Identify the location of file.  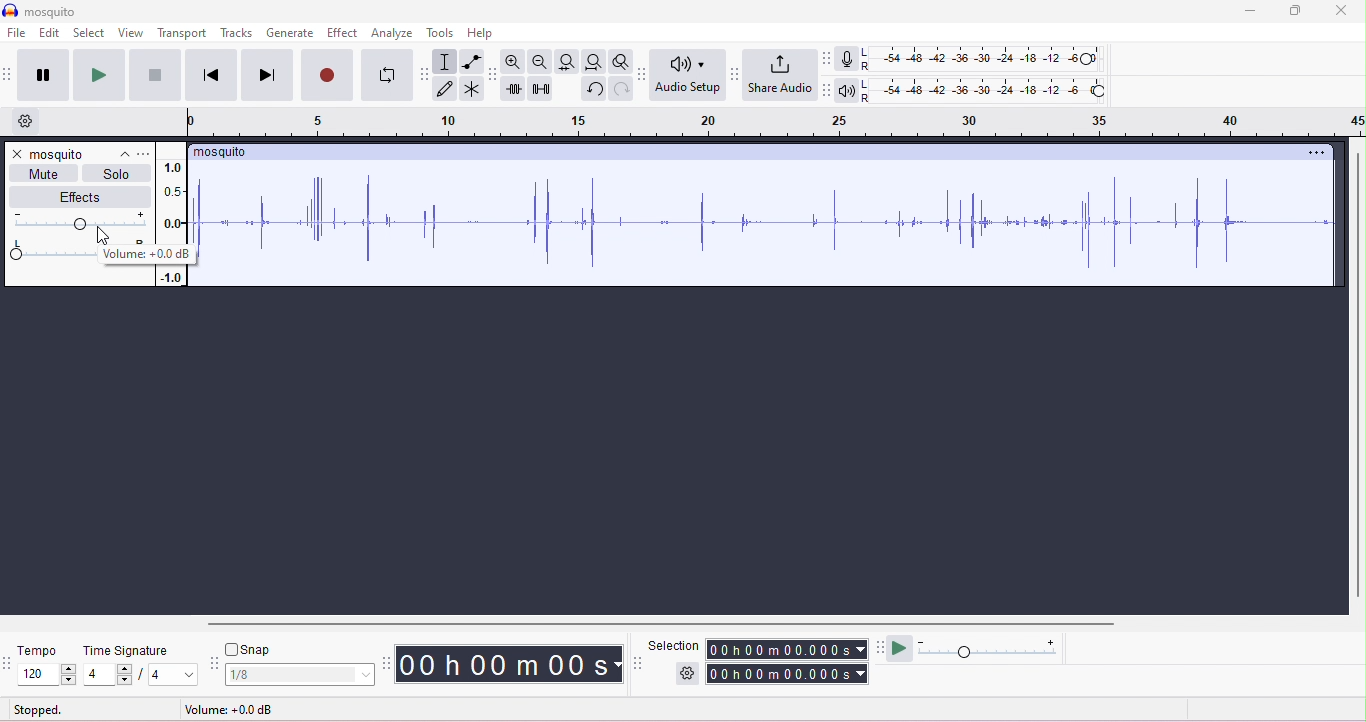
(21, 34).